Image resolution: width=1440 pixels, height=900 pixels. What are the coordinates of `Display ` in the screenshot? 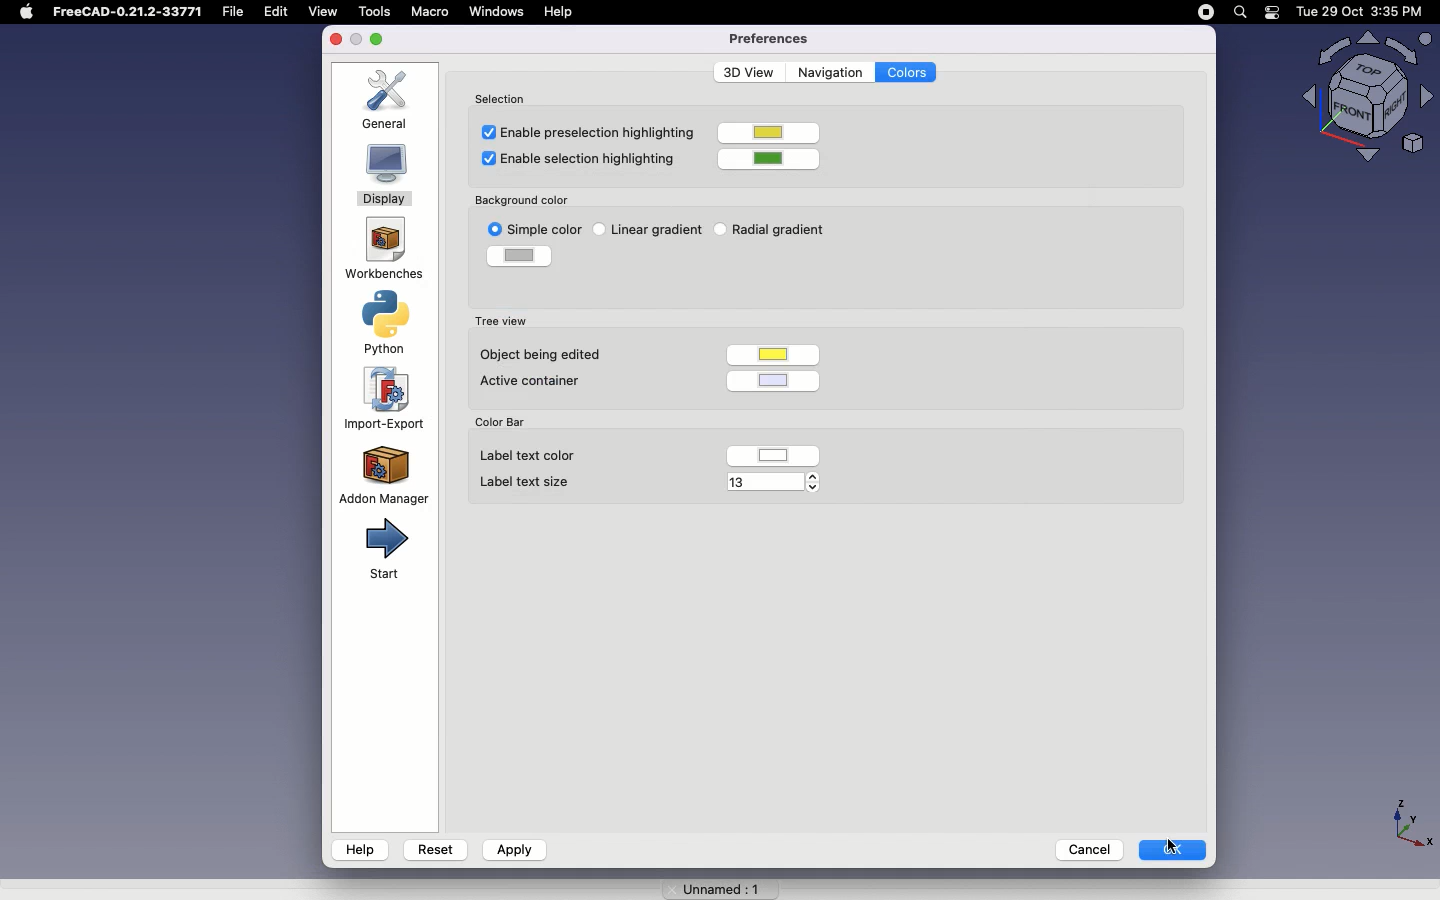 It's located at (385, 177).